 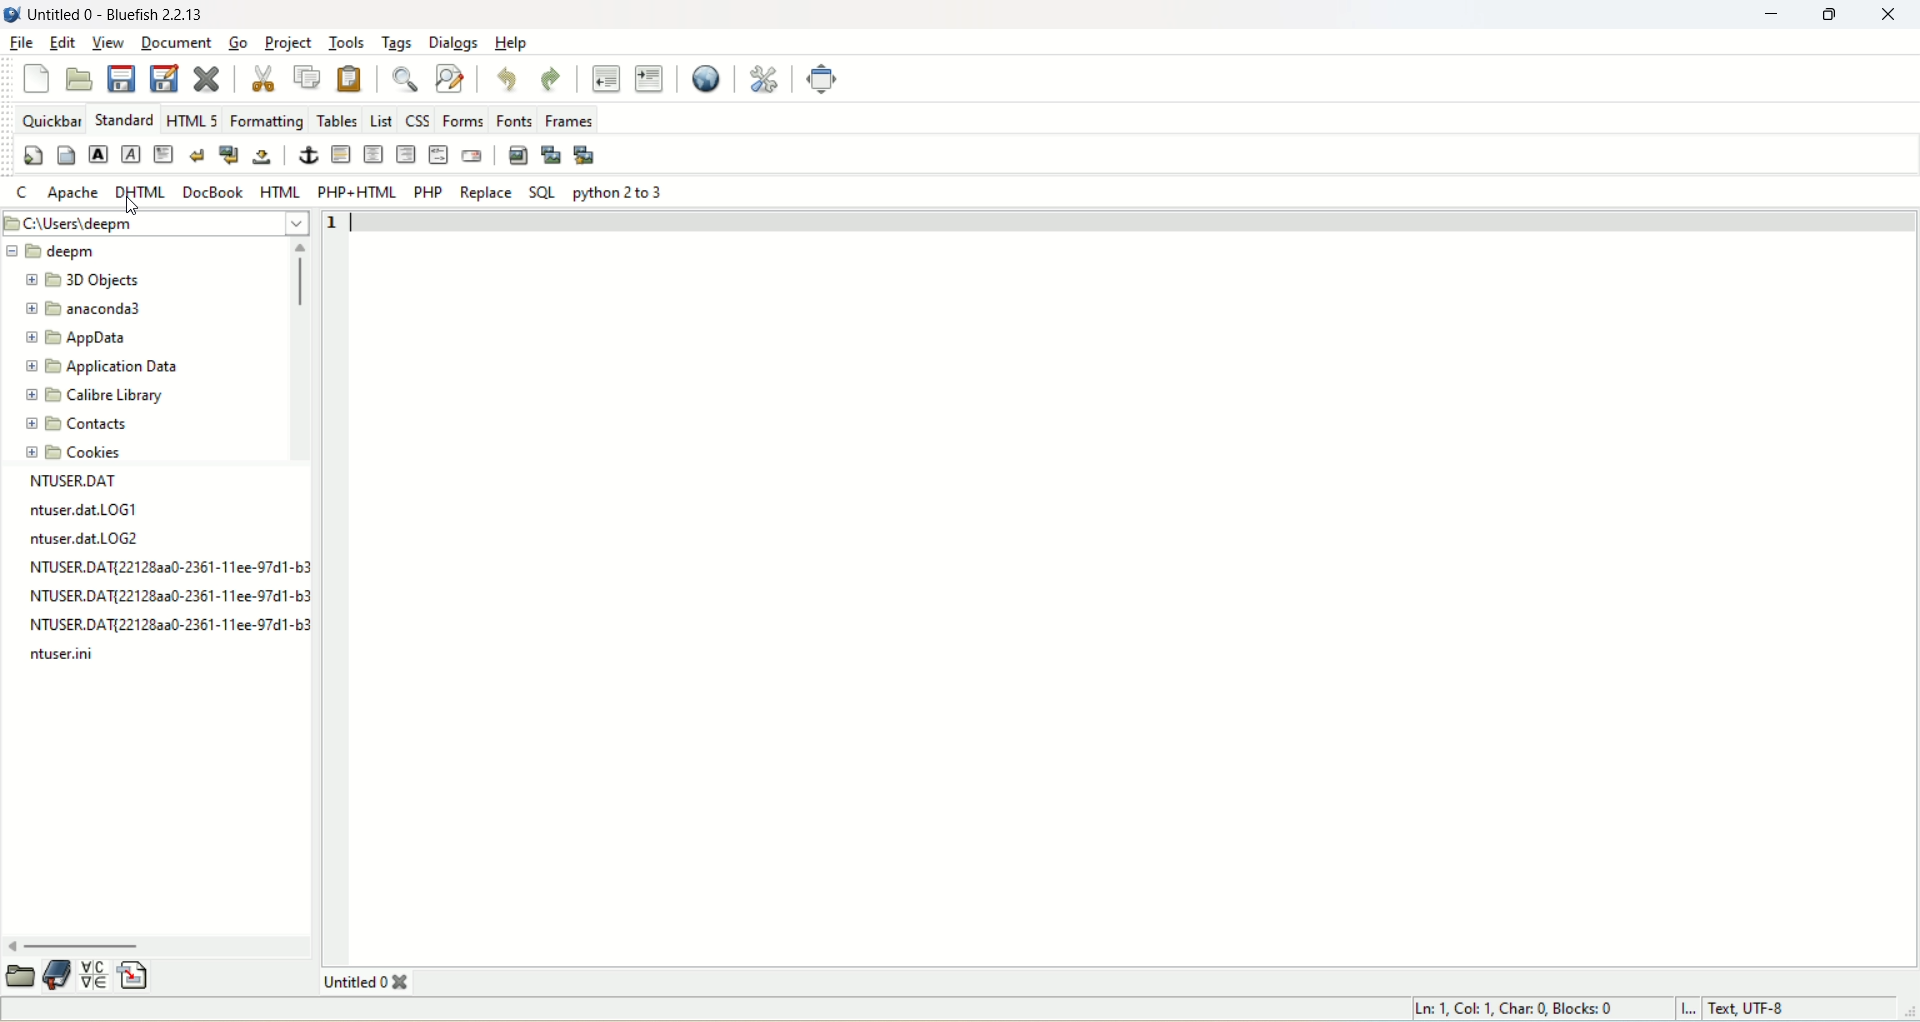 What do you see at coordinates (25, 193) in the screenshot?
I see `C` at bounding box center [25, 193].